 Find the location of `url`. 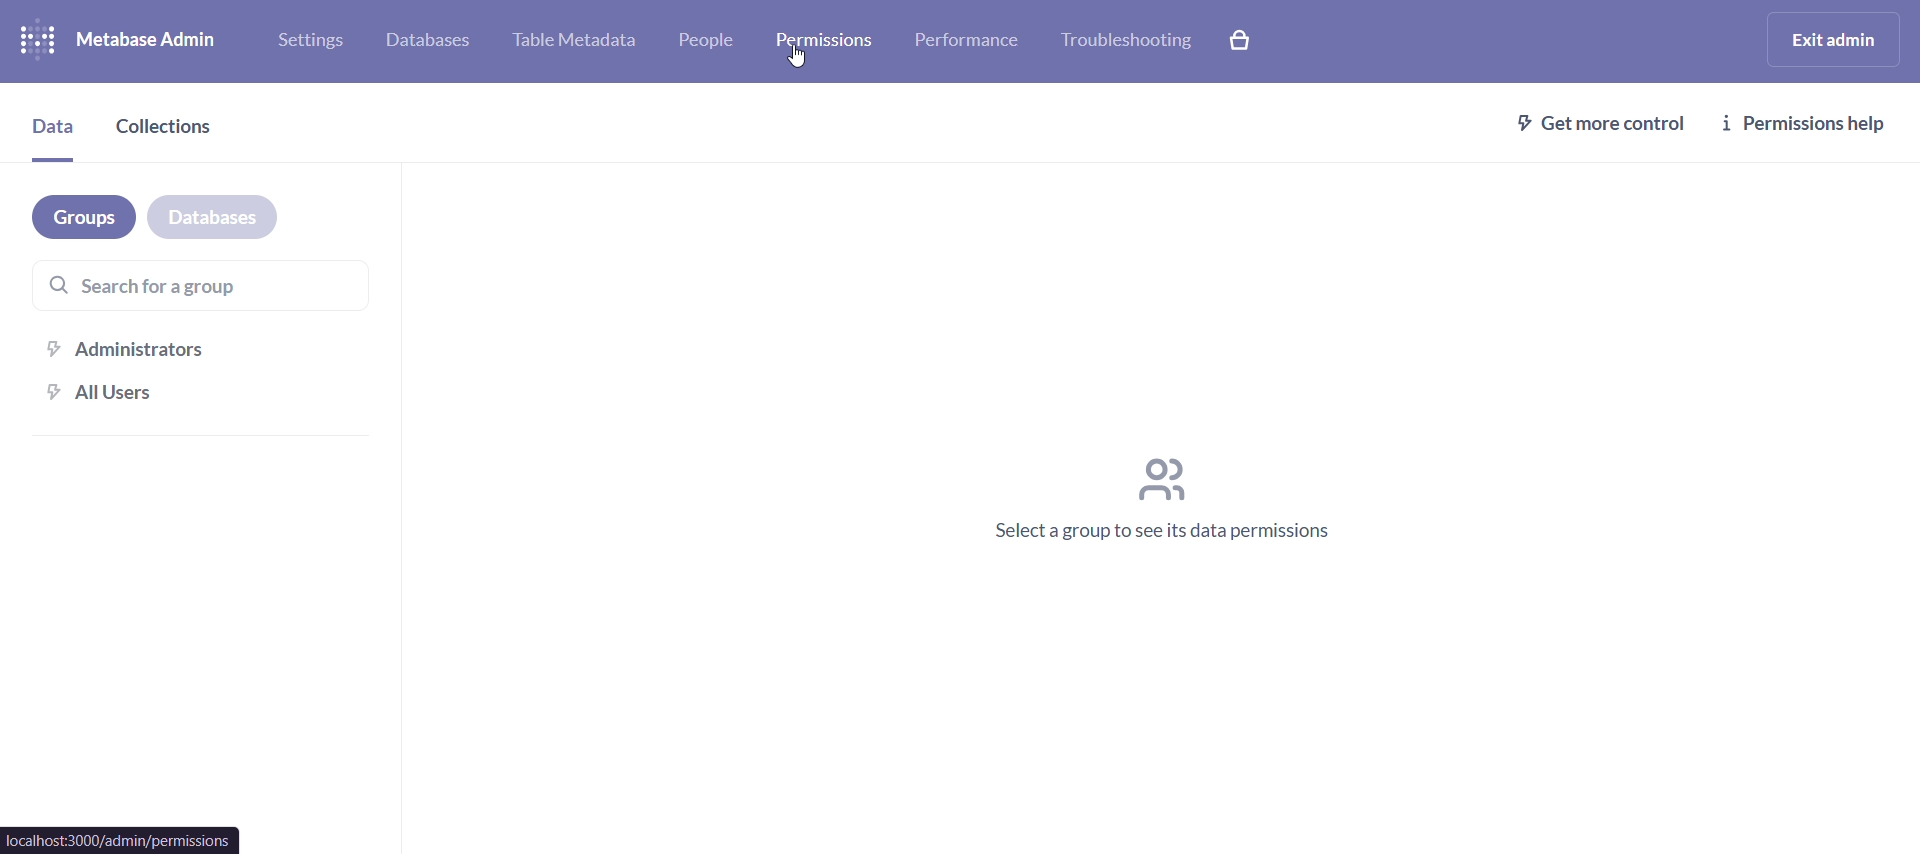

url is located at coordinates (120, 841).